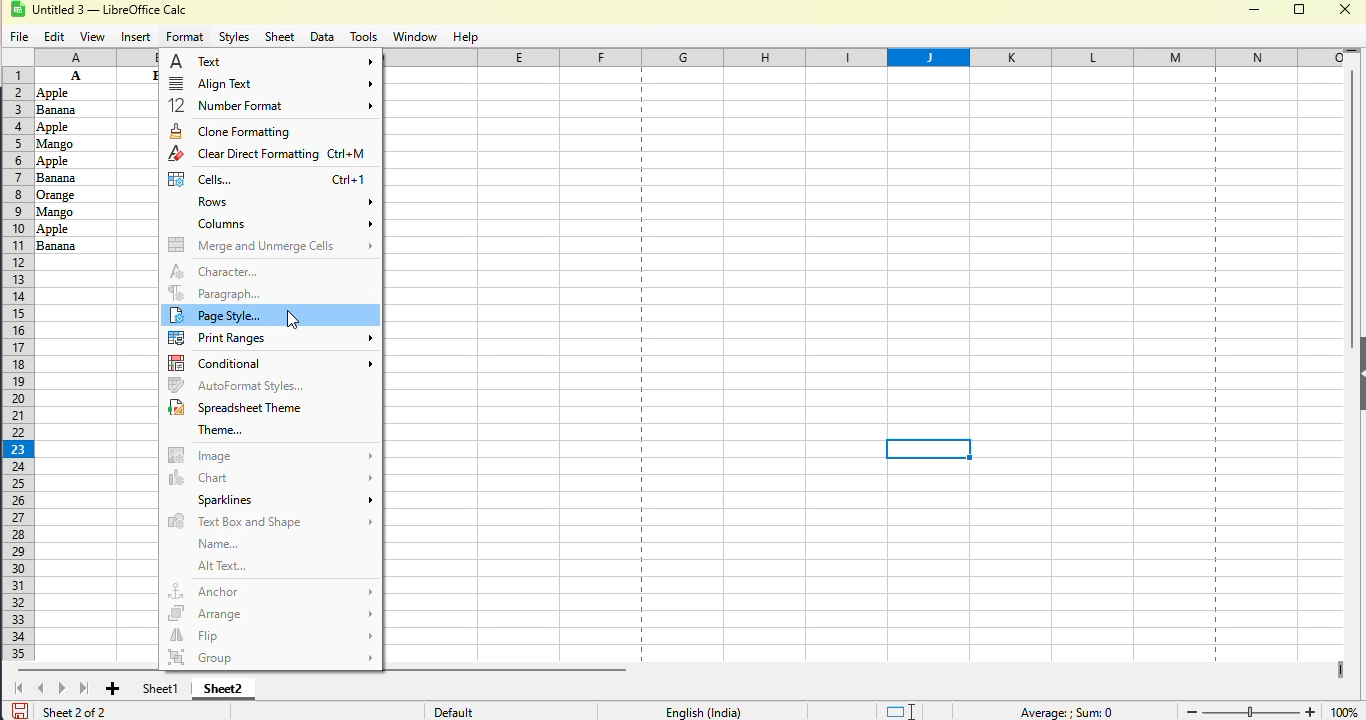 Image resolution: width=1366 pixels, height=720 pixels. What do you see at coordinates (69, 92) in the screenshot?
I see `` at bounding box center [69, 92].